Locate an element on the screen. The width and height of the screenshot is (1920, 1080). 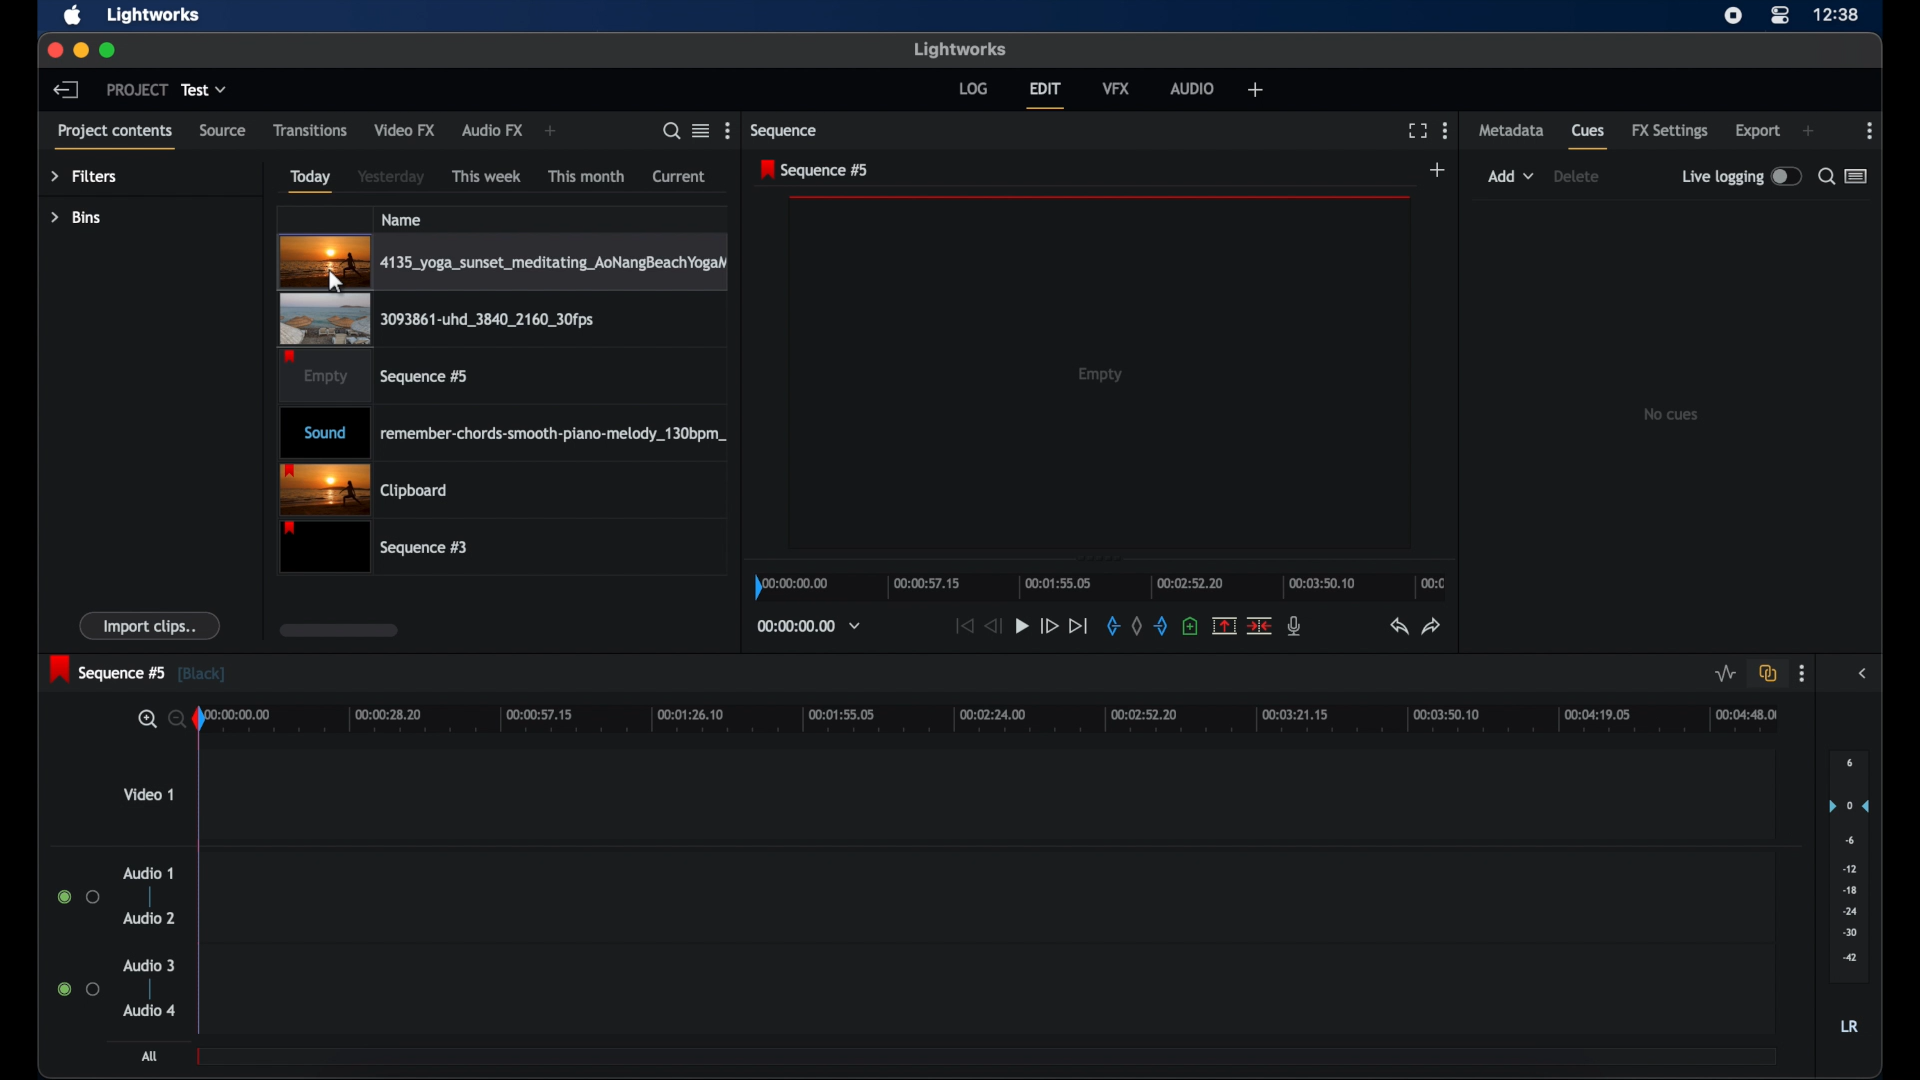
video clip is located at coordinates (502, 263).